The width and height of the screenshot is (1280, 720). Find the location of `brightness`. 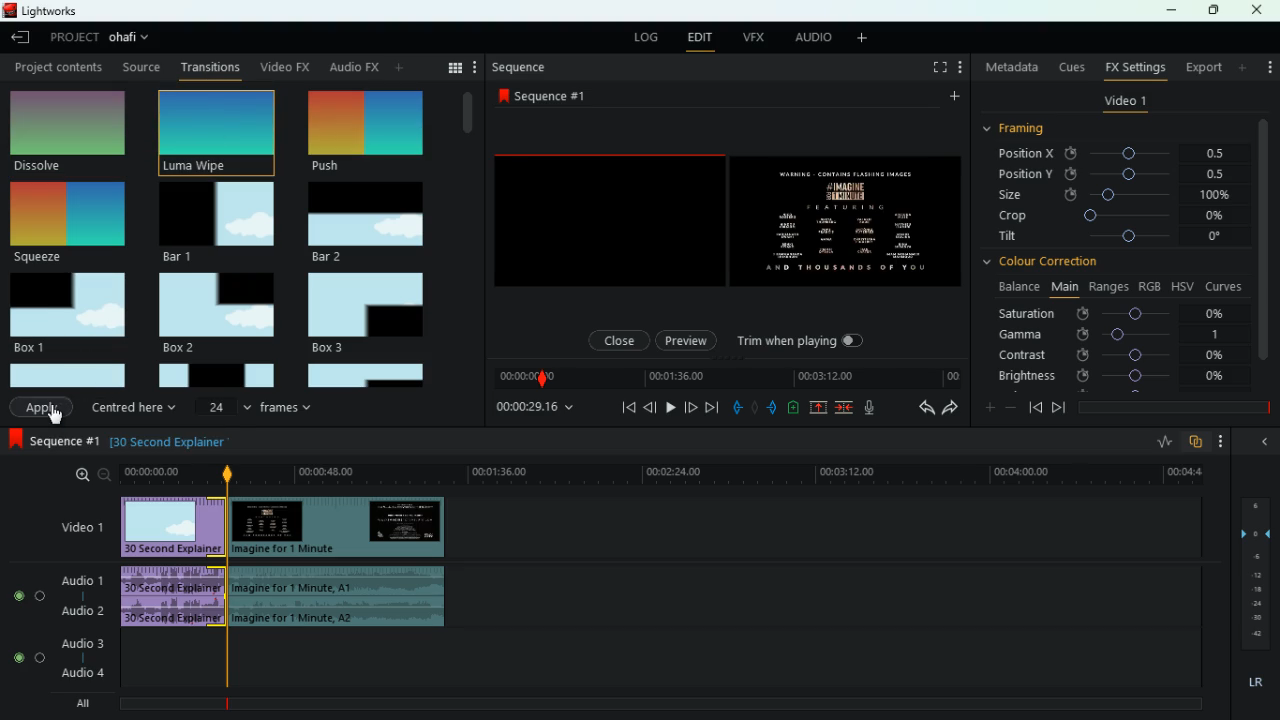

brightness is located at coordinates (1113, 377).